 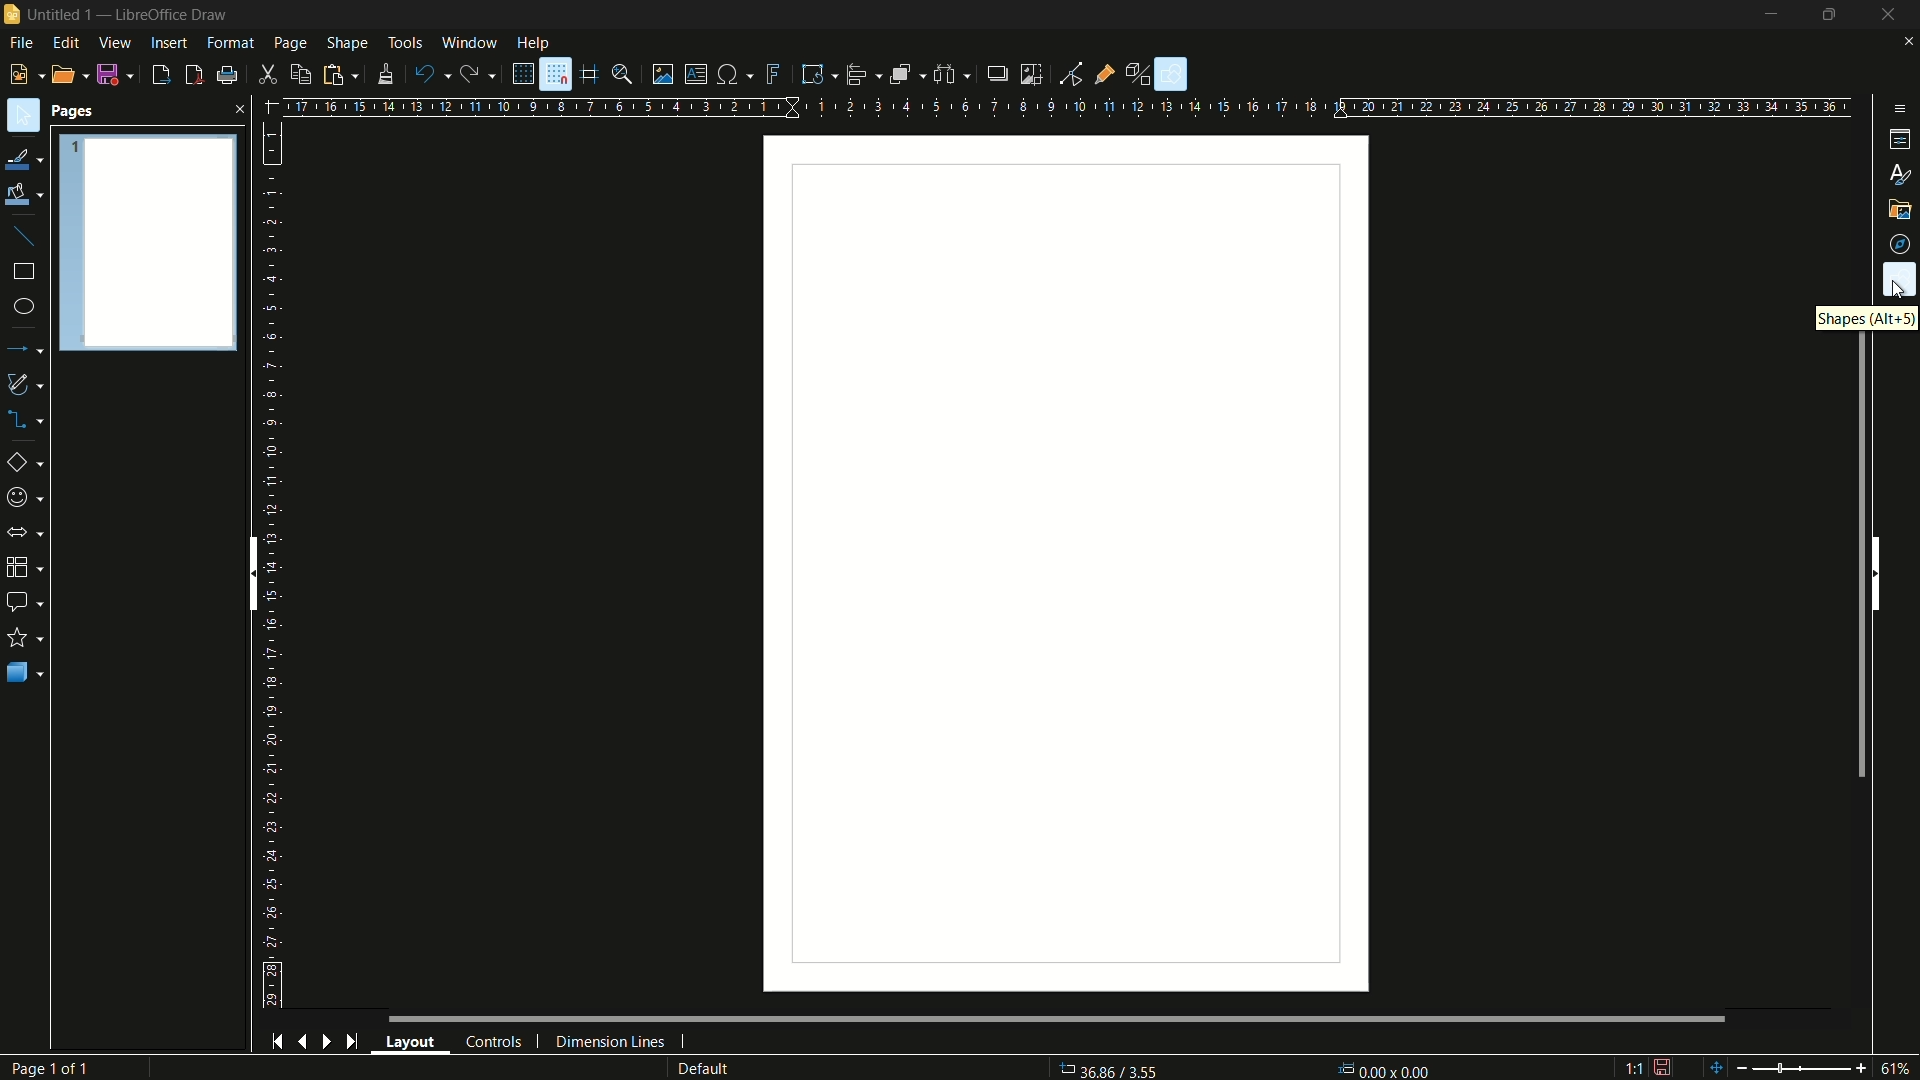 I want to click on symbol shapes, so click(x=27, y=498).